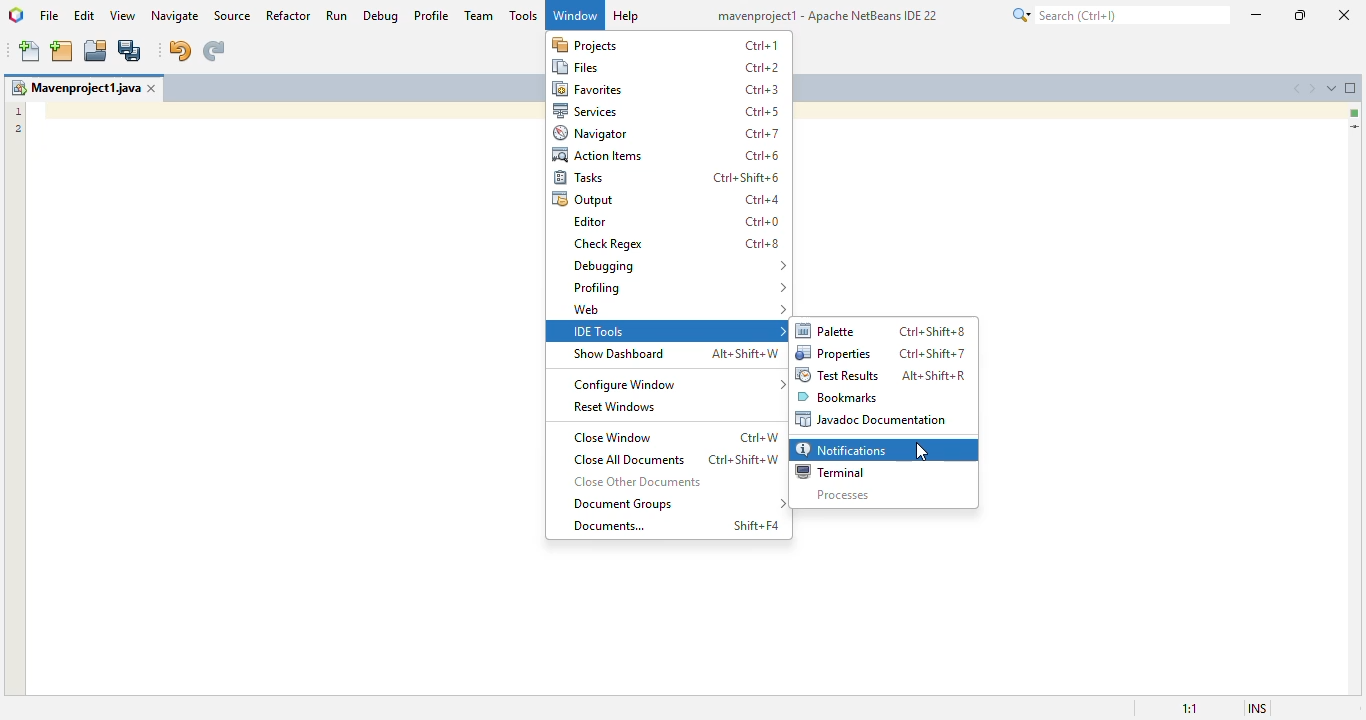  What do you see at coordinates (626, 16) in the screenshot?
I see `help` at bounding box center [626, 16].